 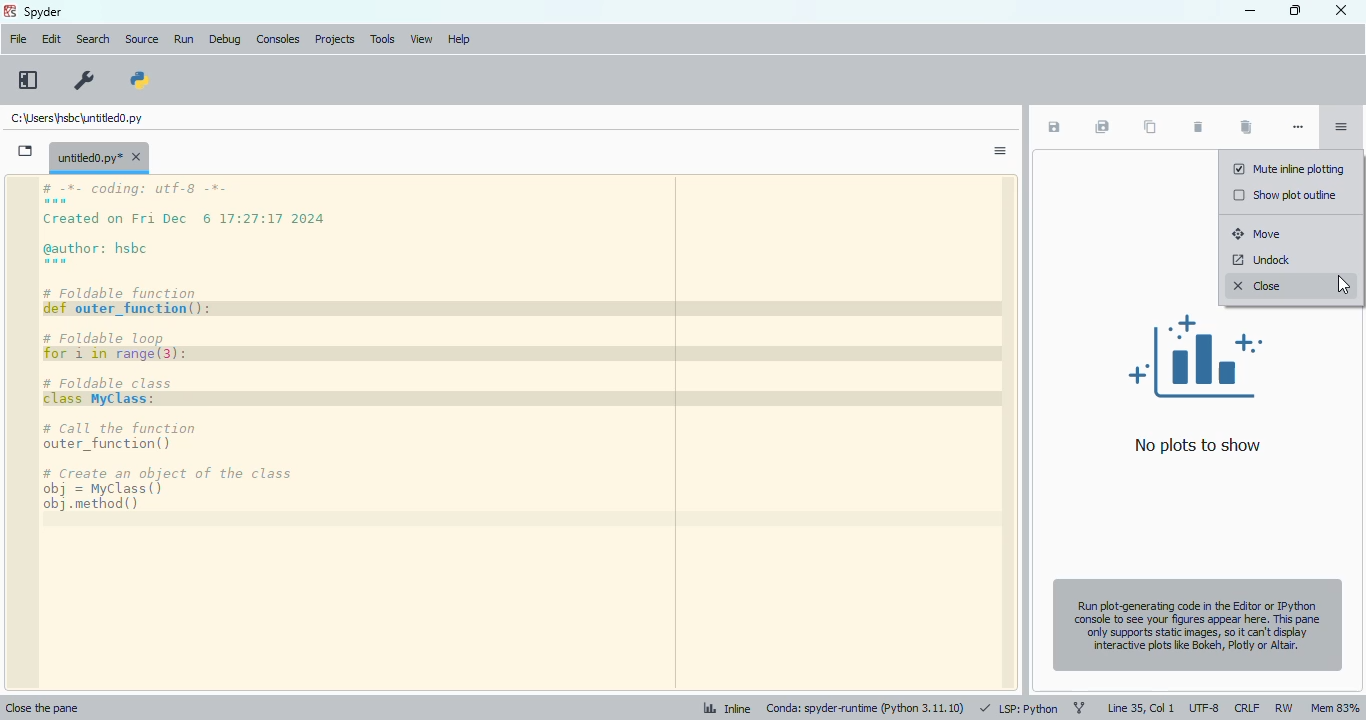 What do you see at coordinates (1246, 128) in the screenshot?
I see `remove all plots` at bounding box center [1246, 128].